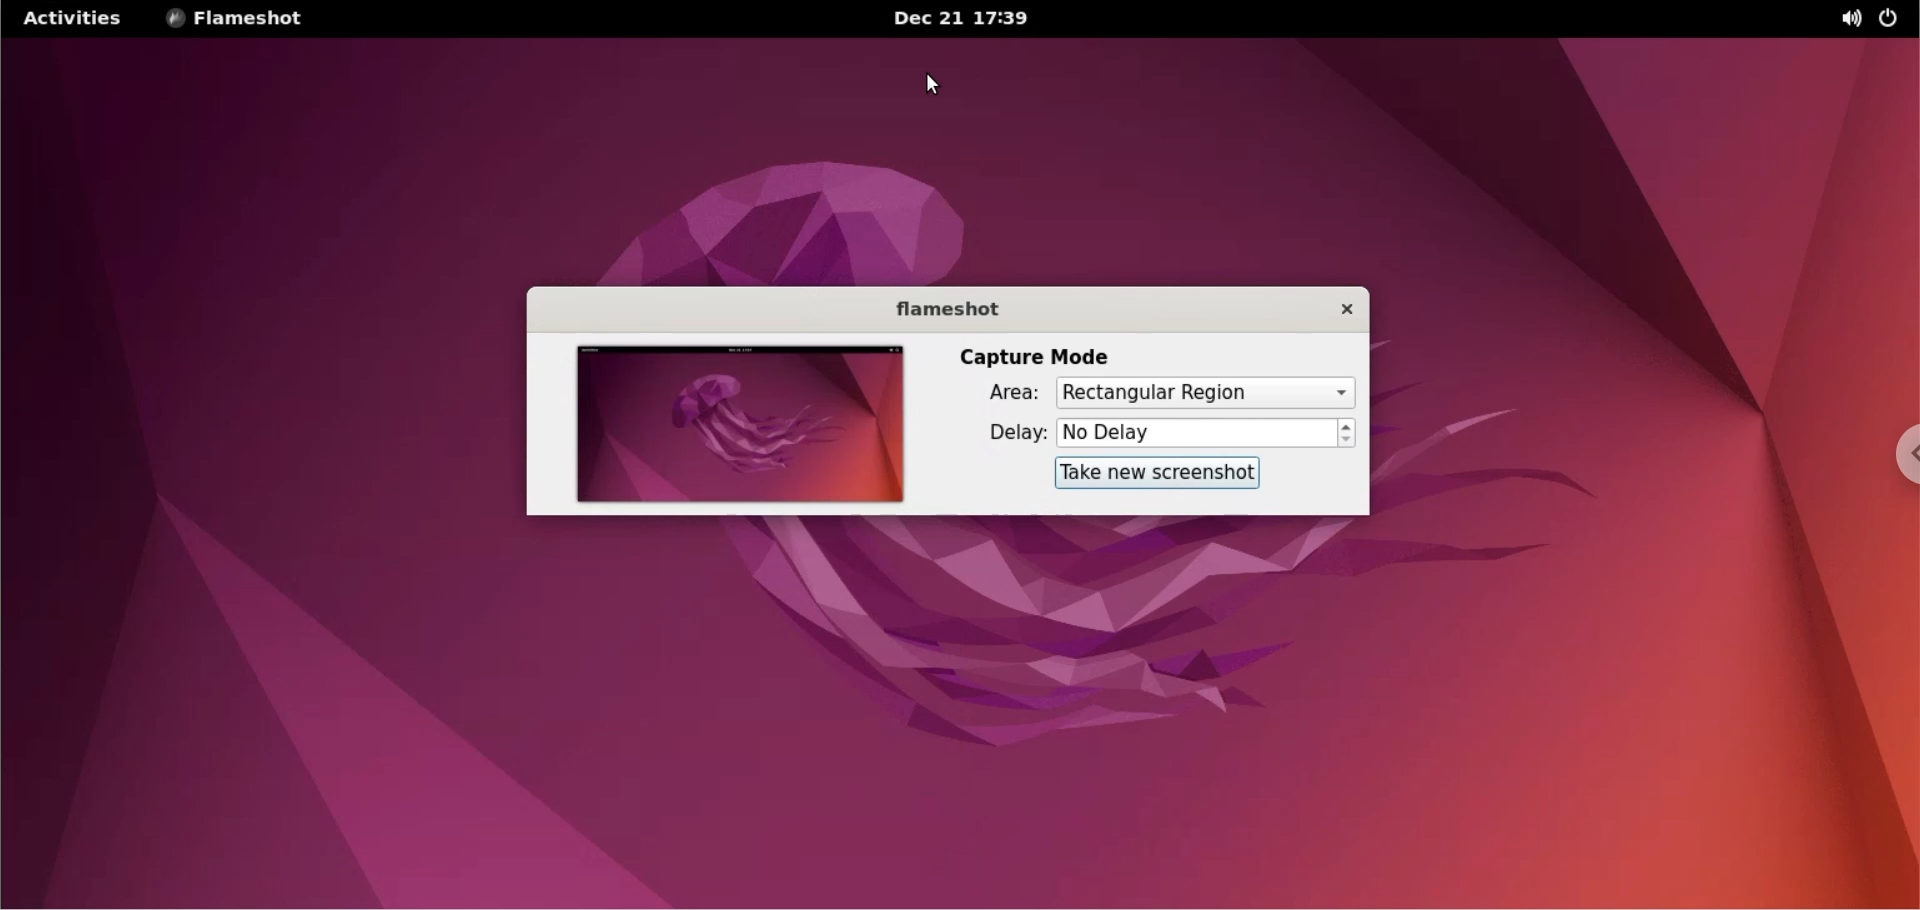 The image size is (1920, 910). I want to click on cursor, so click(933, 84).